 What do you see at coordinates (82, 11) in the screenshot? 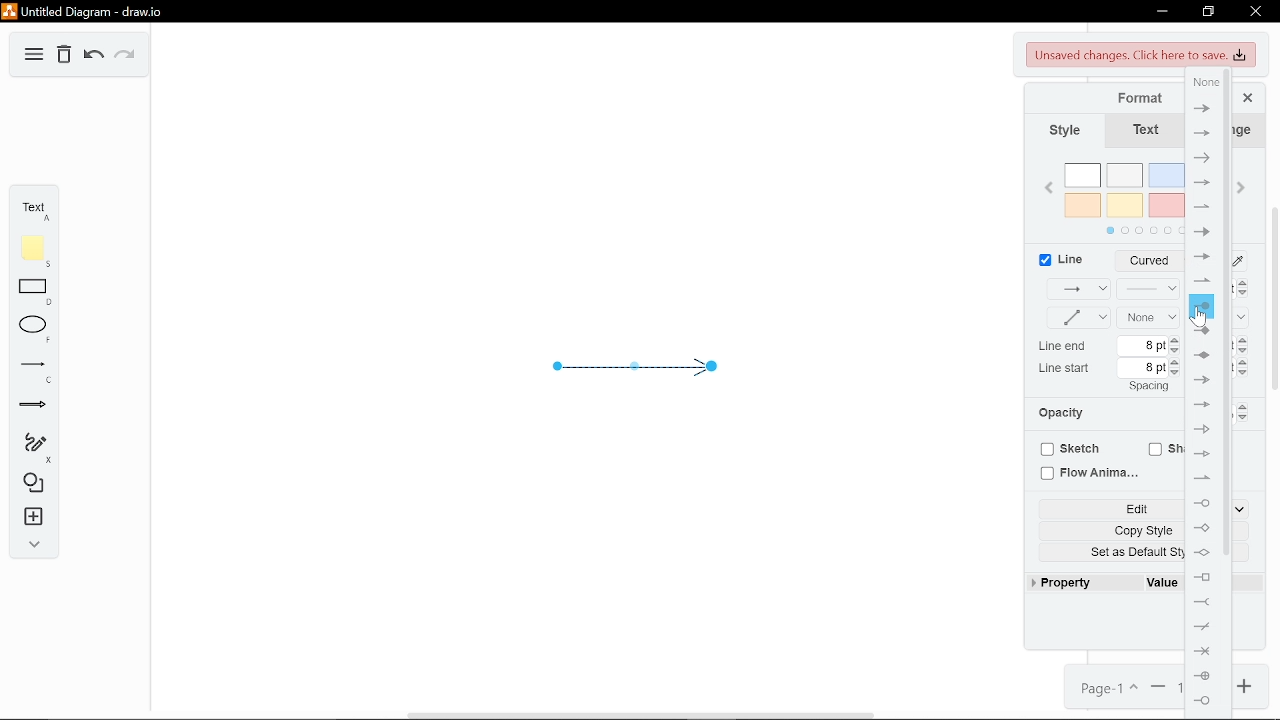
I see `Untitled Diagram - draw.io` at bounding box center [82, 11].